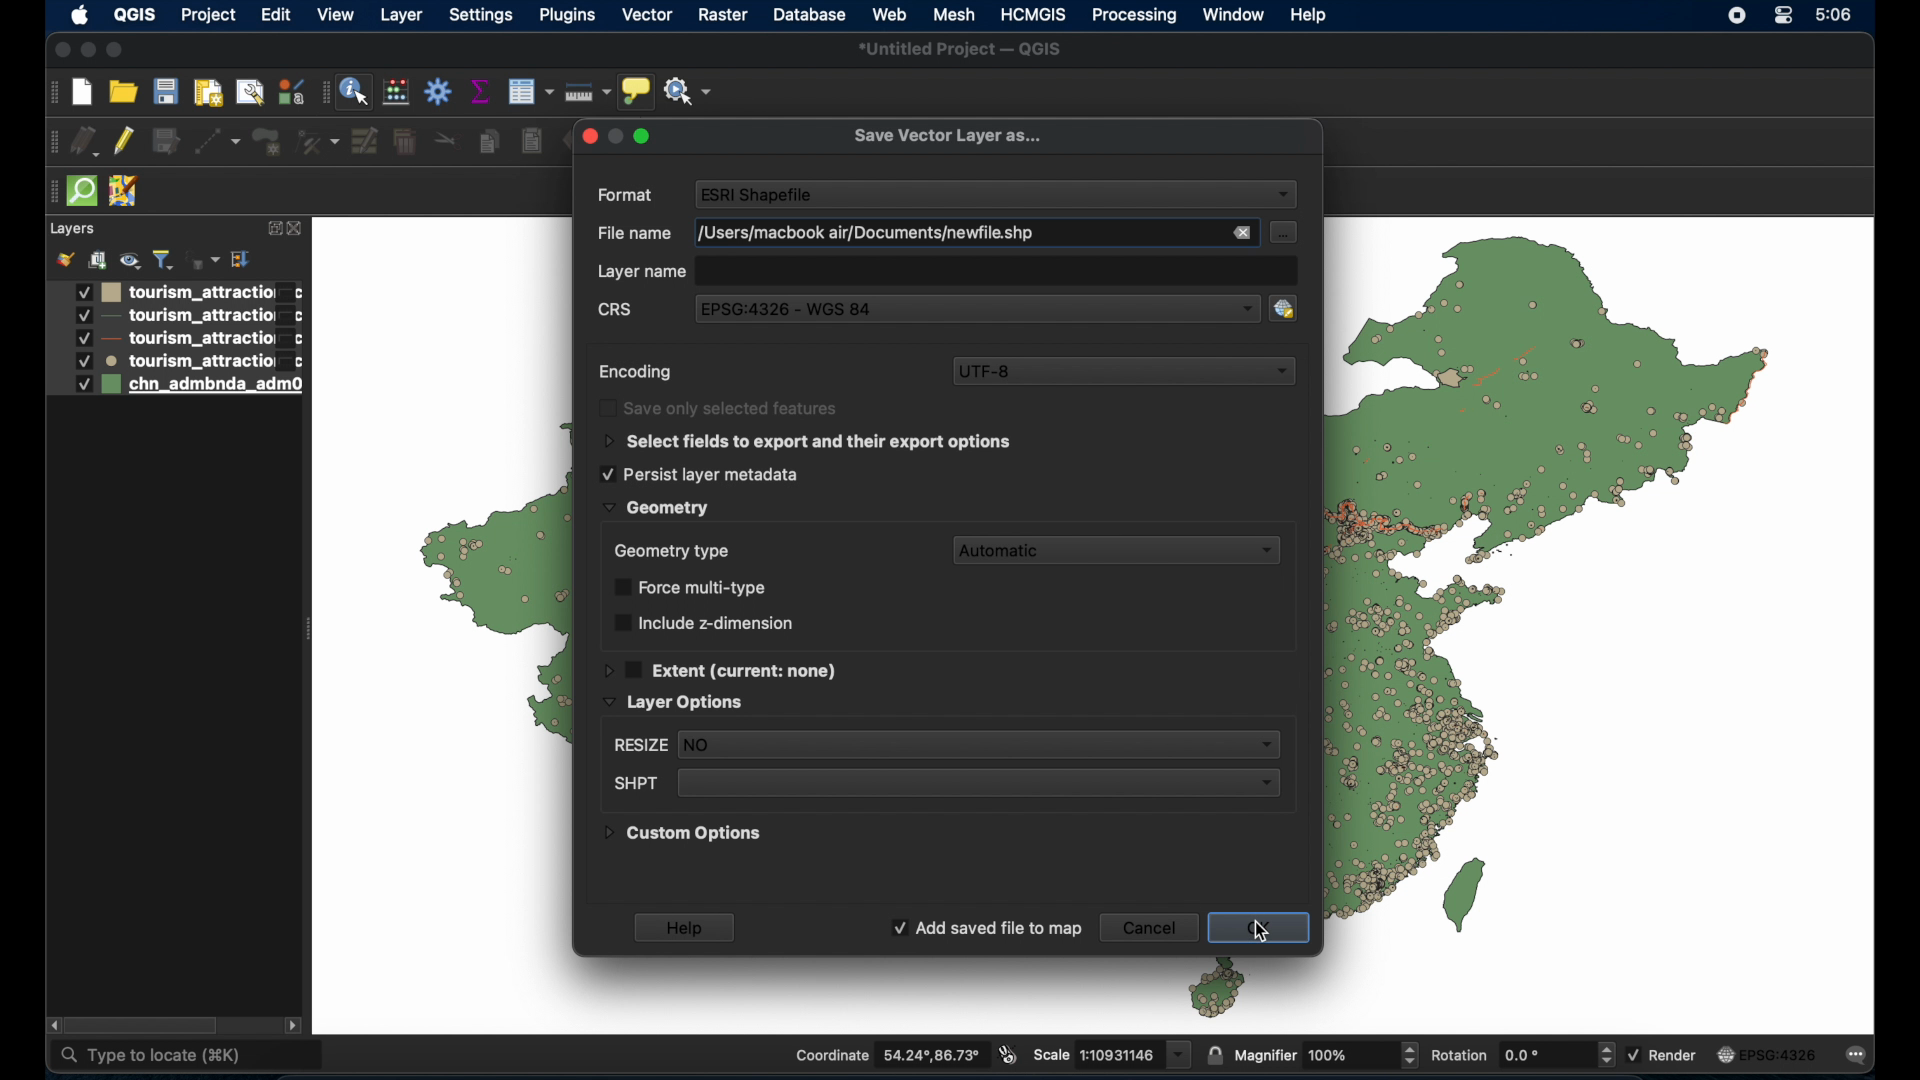  What do you see at coordinates (655, 508) in the screenshot?
I see `geometry ` at bounding box center [655, 508].